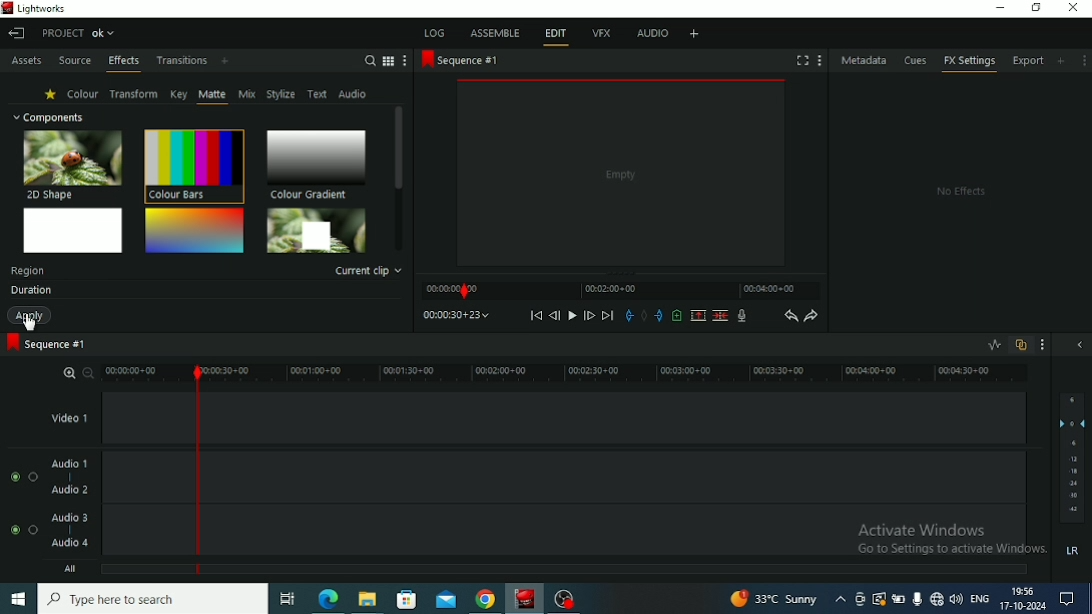 The height and width of the screenshot is (614, 1092). I want to click on sequence #1, so click(459, 61).